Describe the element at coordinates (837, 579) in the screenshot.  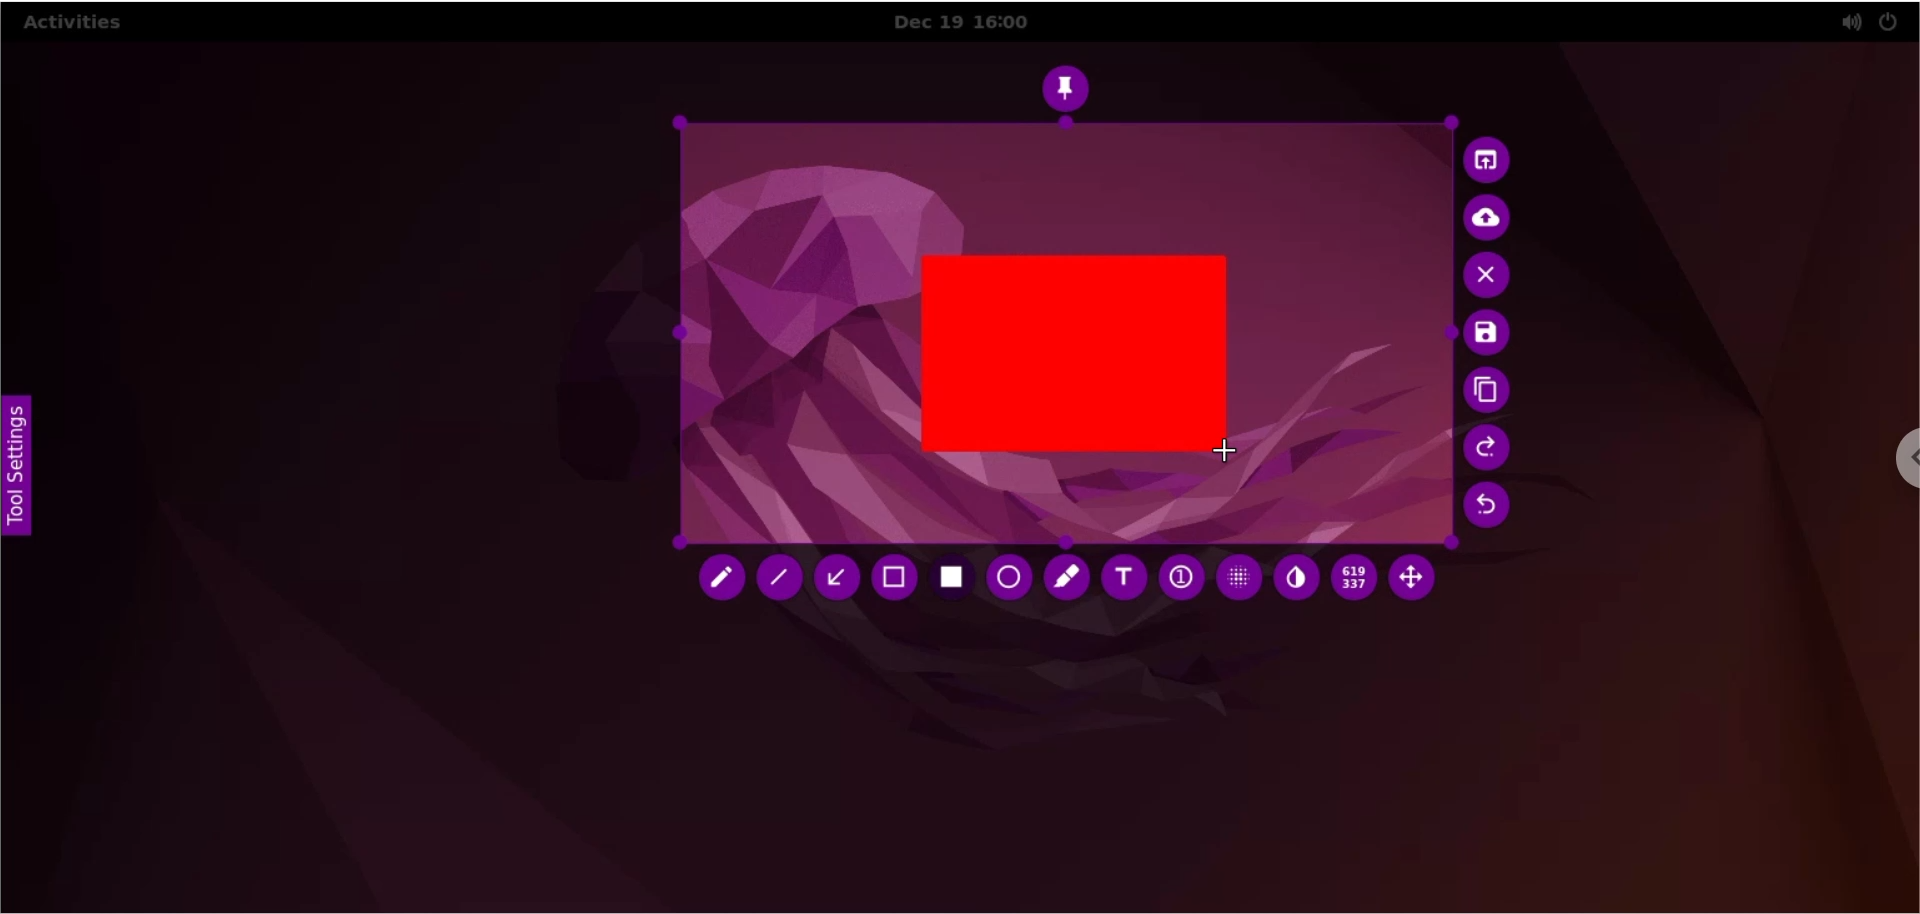
I see `arrow tool` at that location.